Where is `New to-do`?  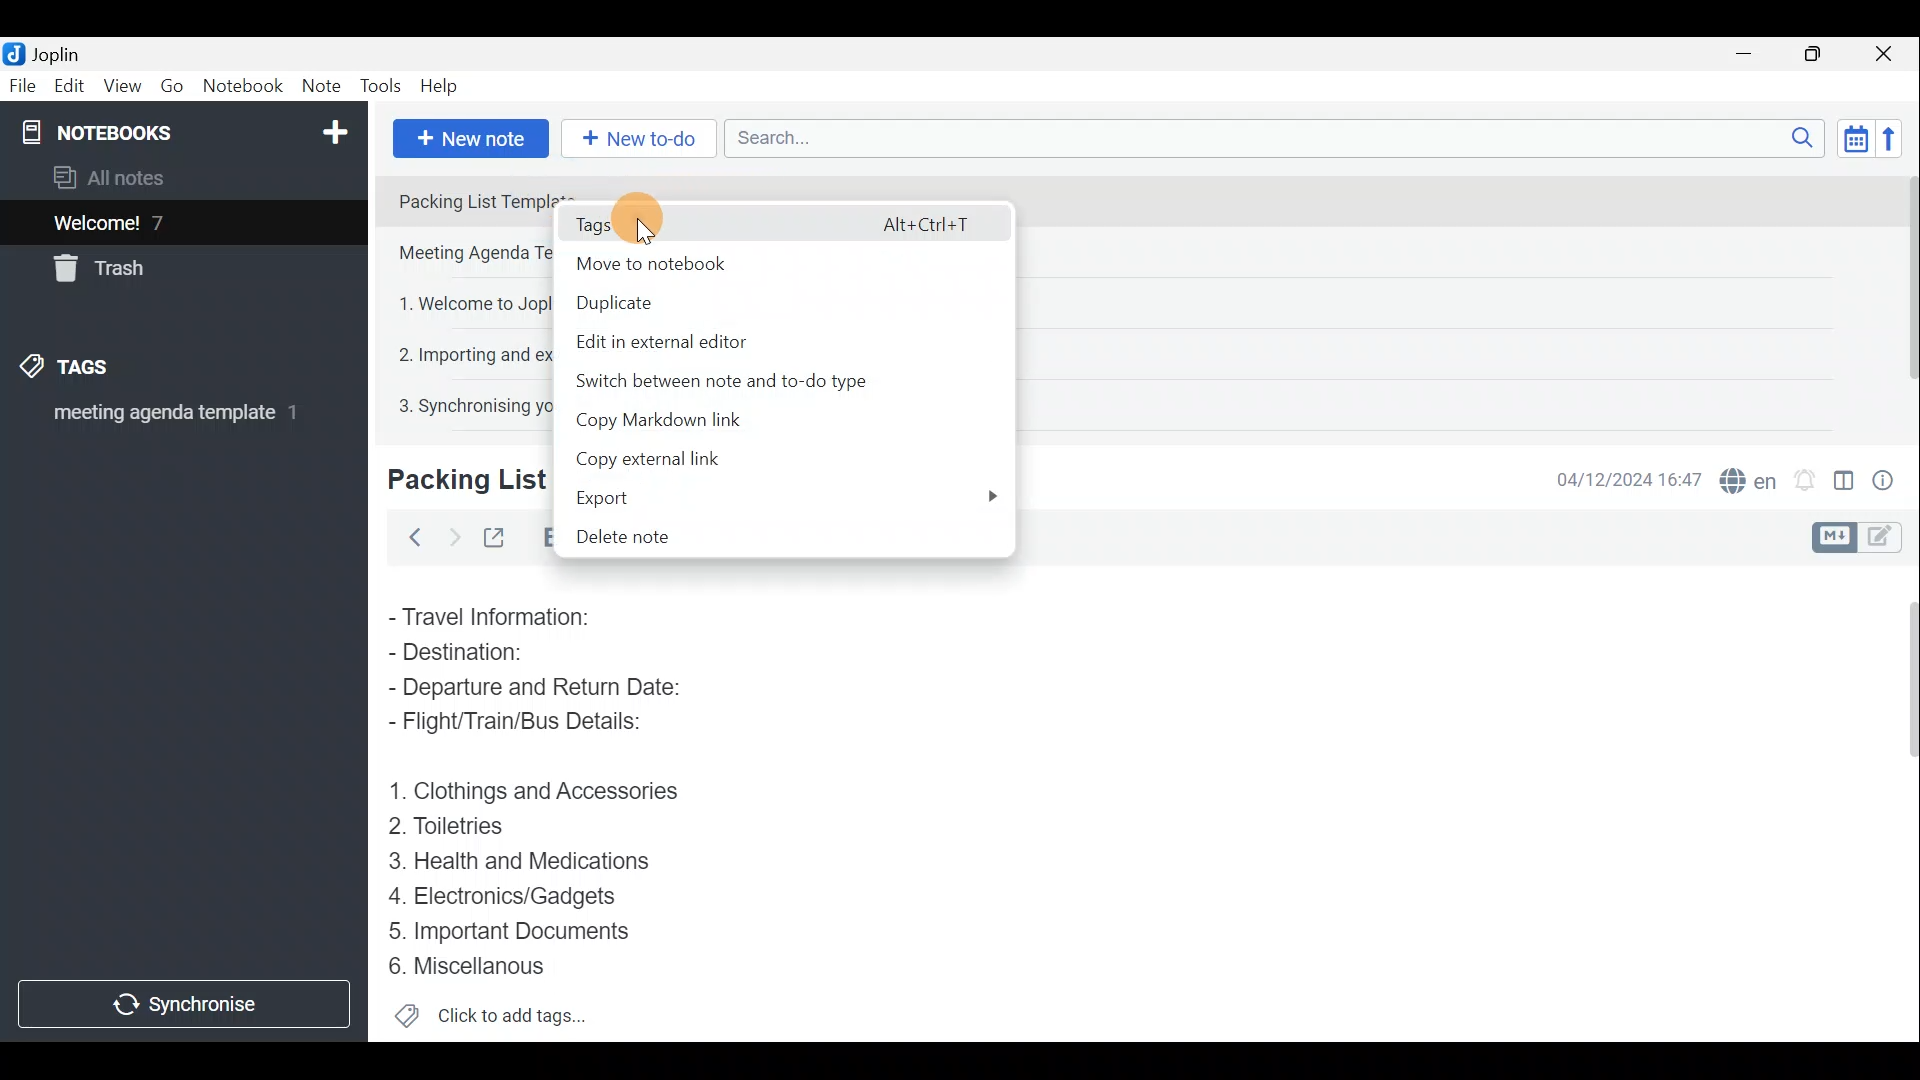
New to-do is located at coordinates (640, 139).